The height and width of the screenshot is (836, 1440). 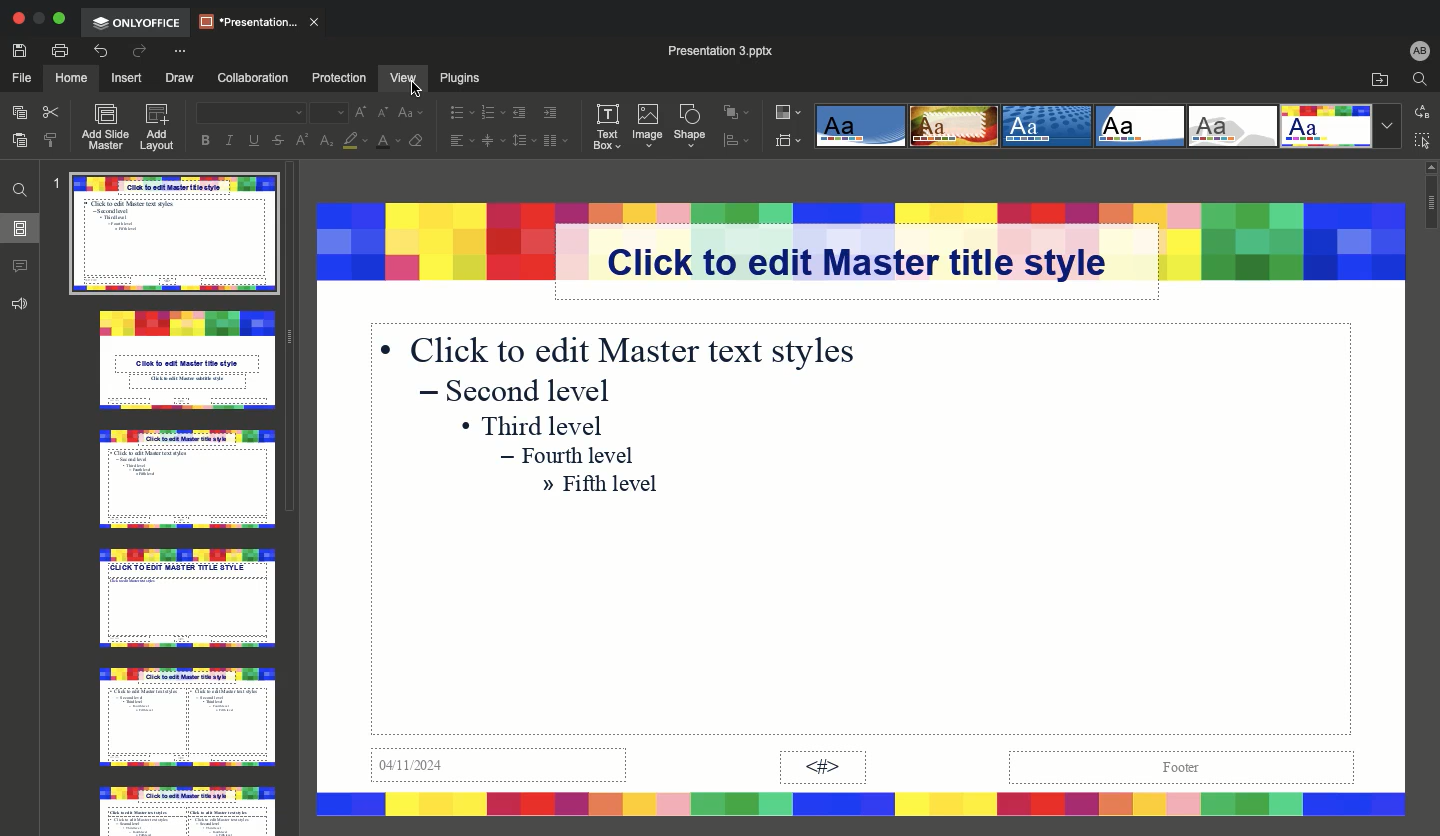 I want to click on Feedback & support, so click(x=22, y=302).